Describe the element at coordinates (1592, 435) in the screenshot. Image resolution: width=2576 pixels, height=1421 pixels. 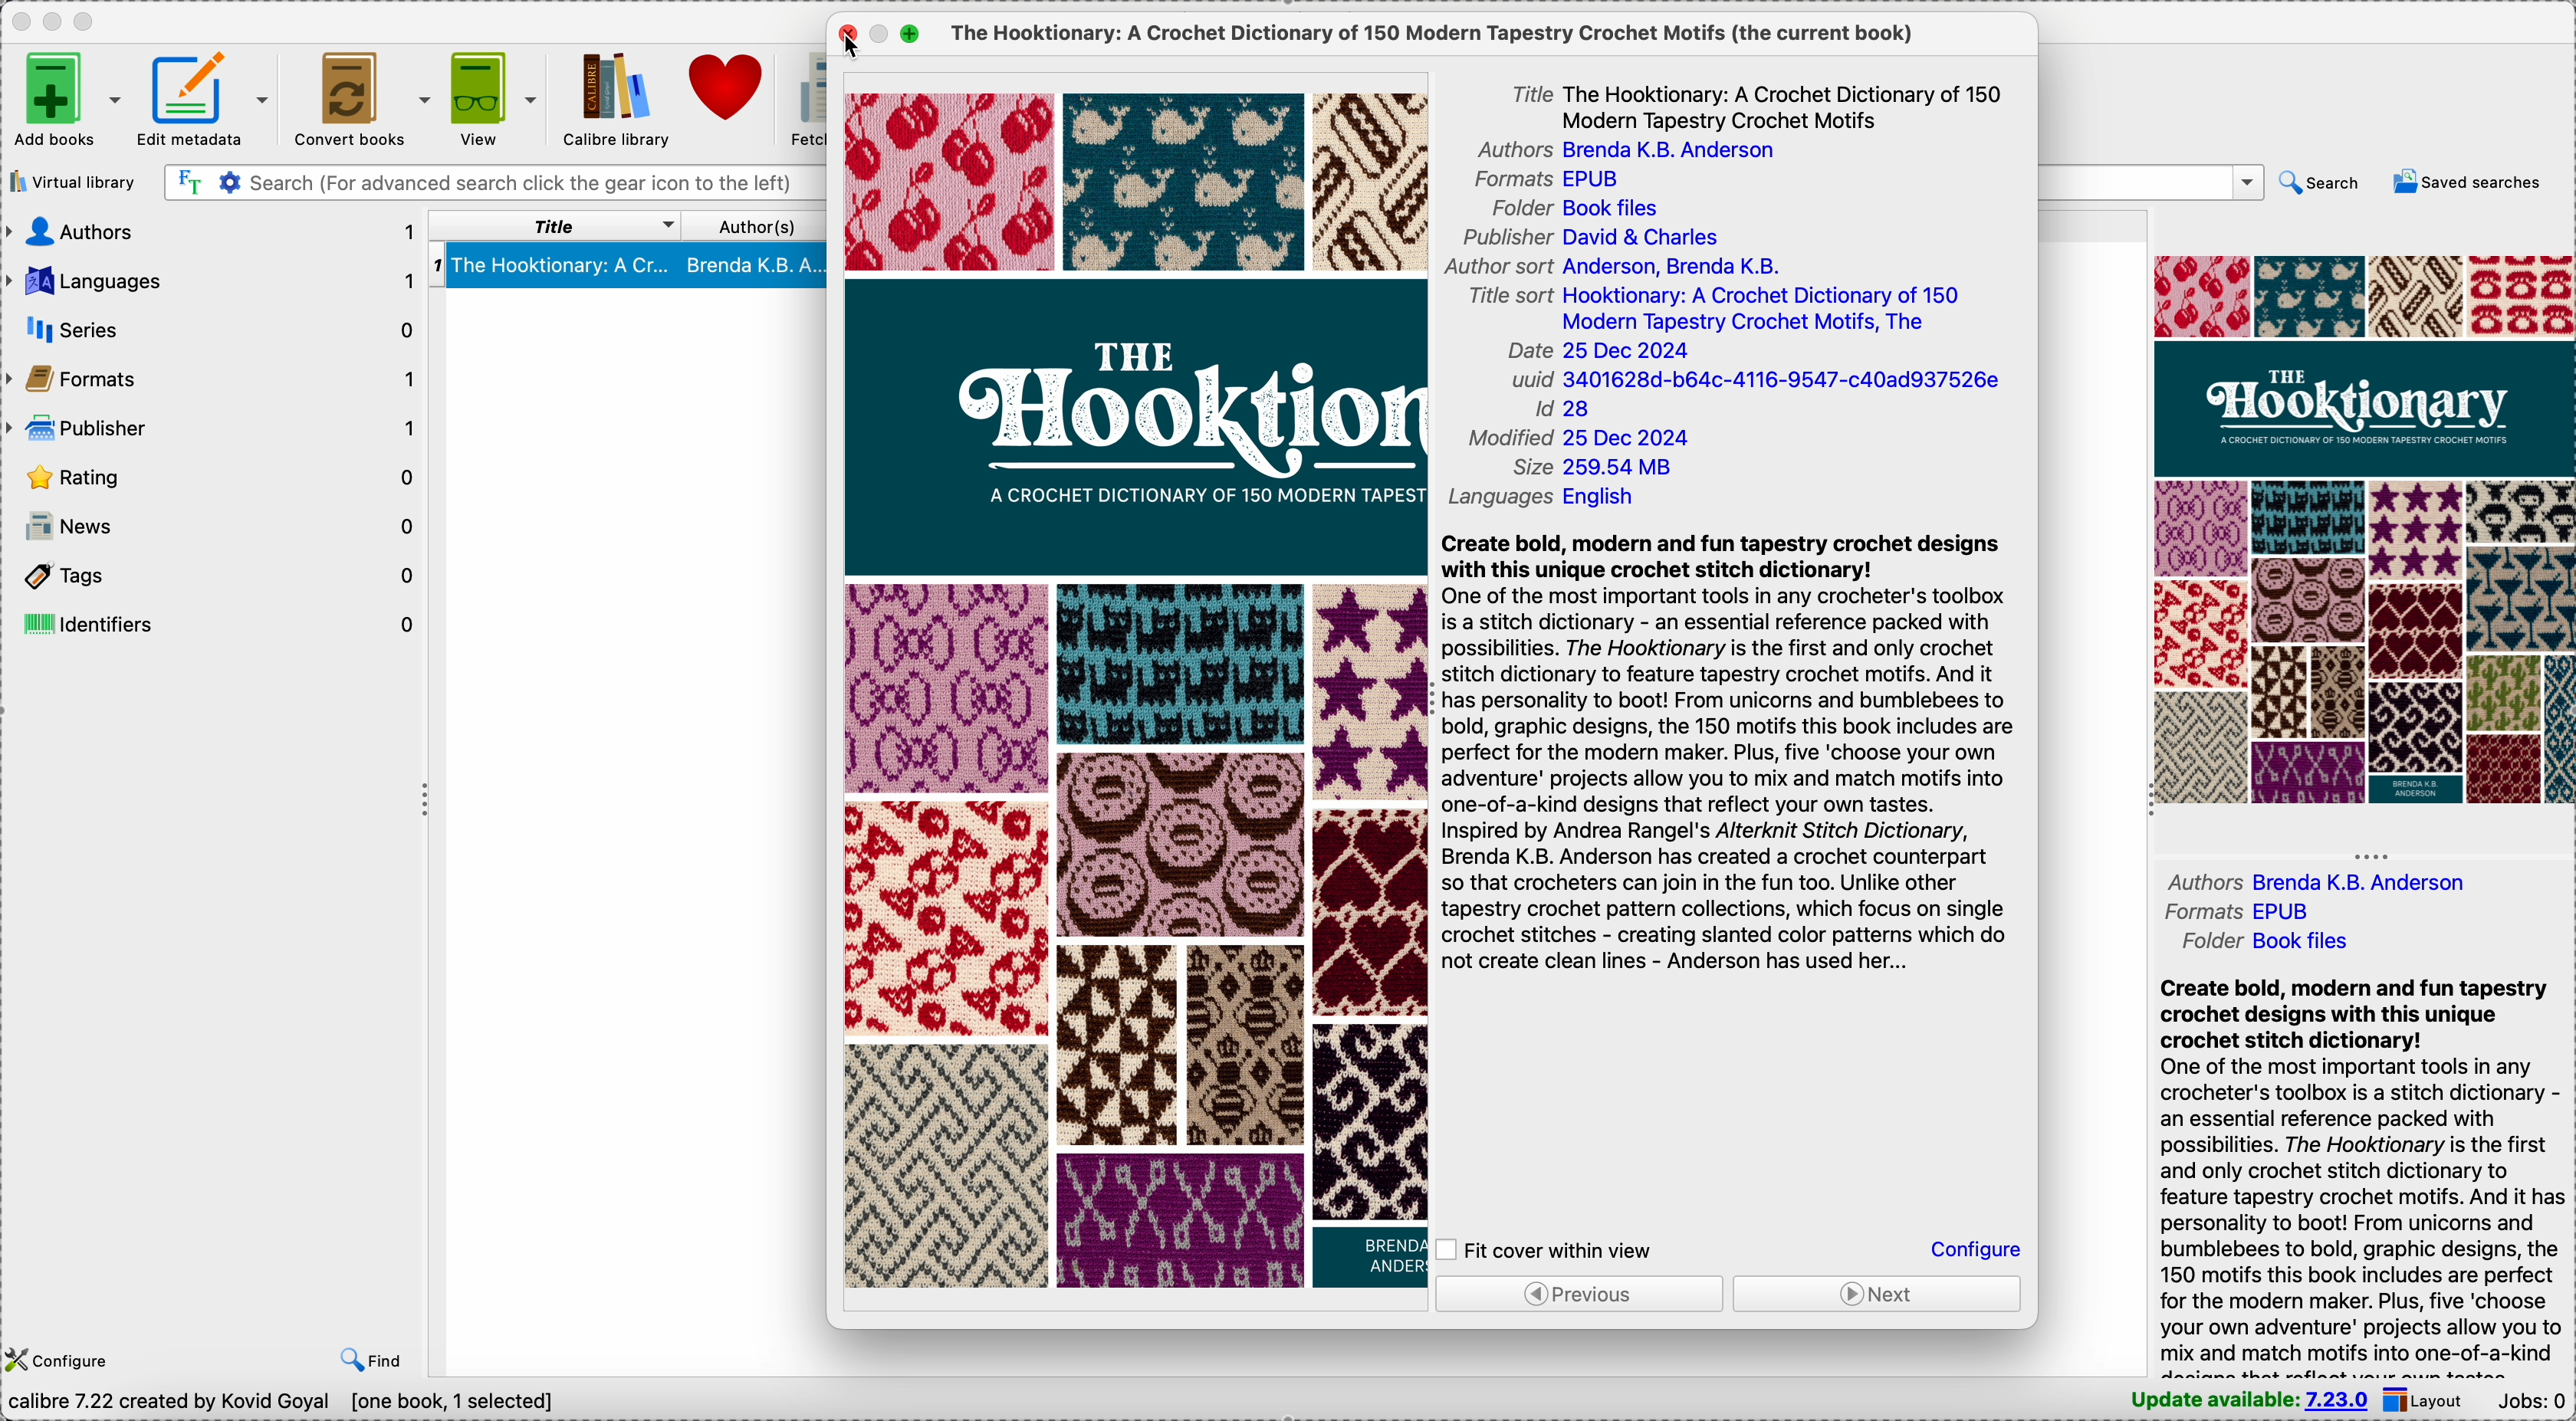
I see `modified` at that location.